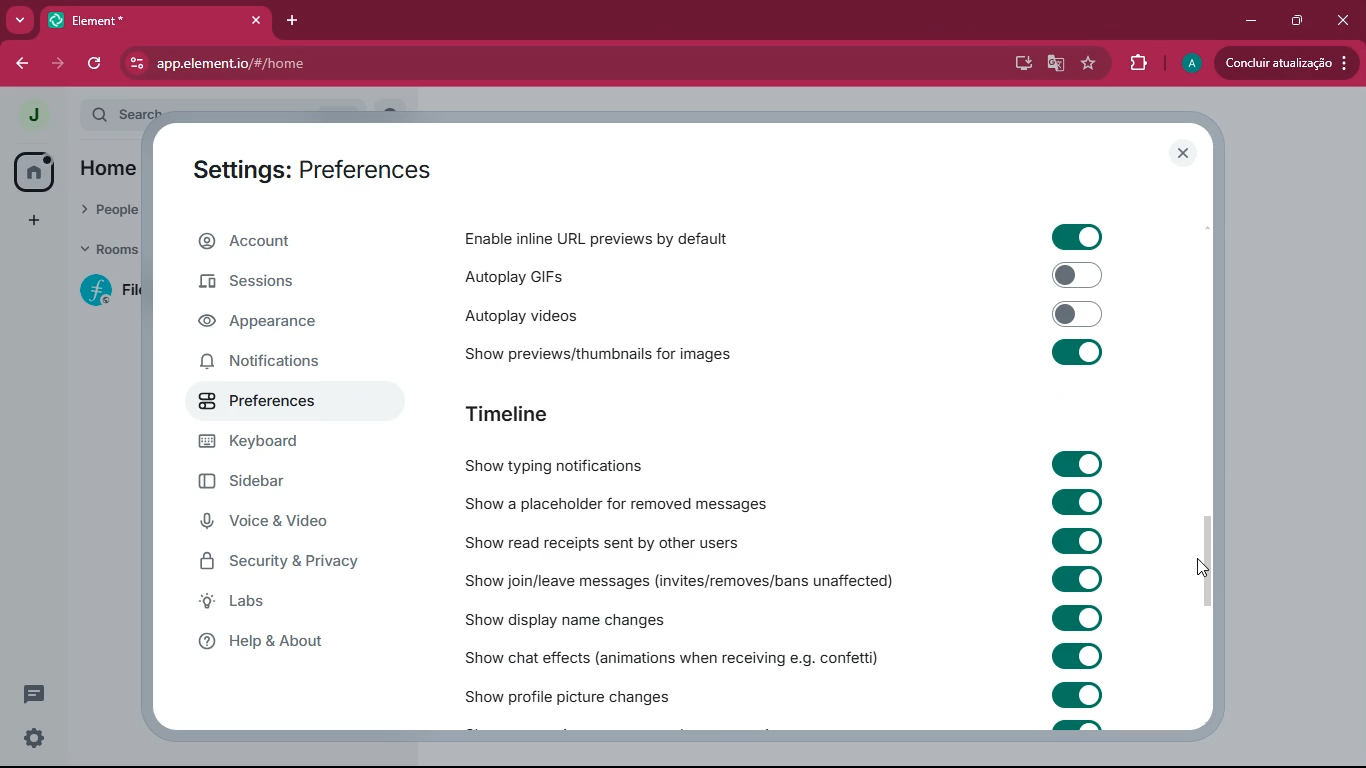 The image size is (1366, 768). Describe the element at coordinates (33, 115) in the screenshot. I see `profile picture` at that location.